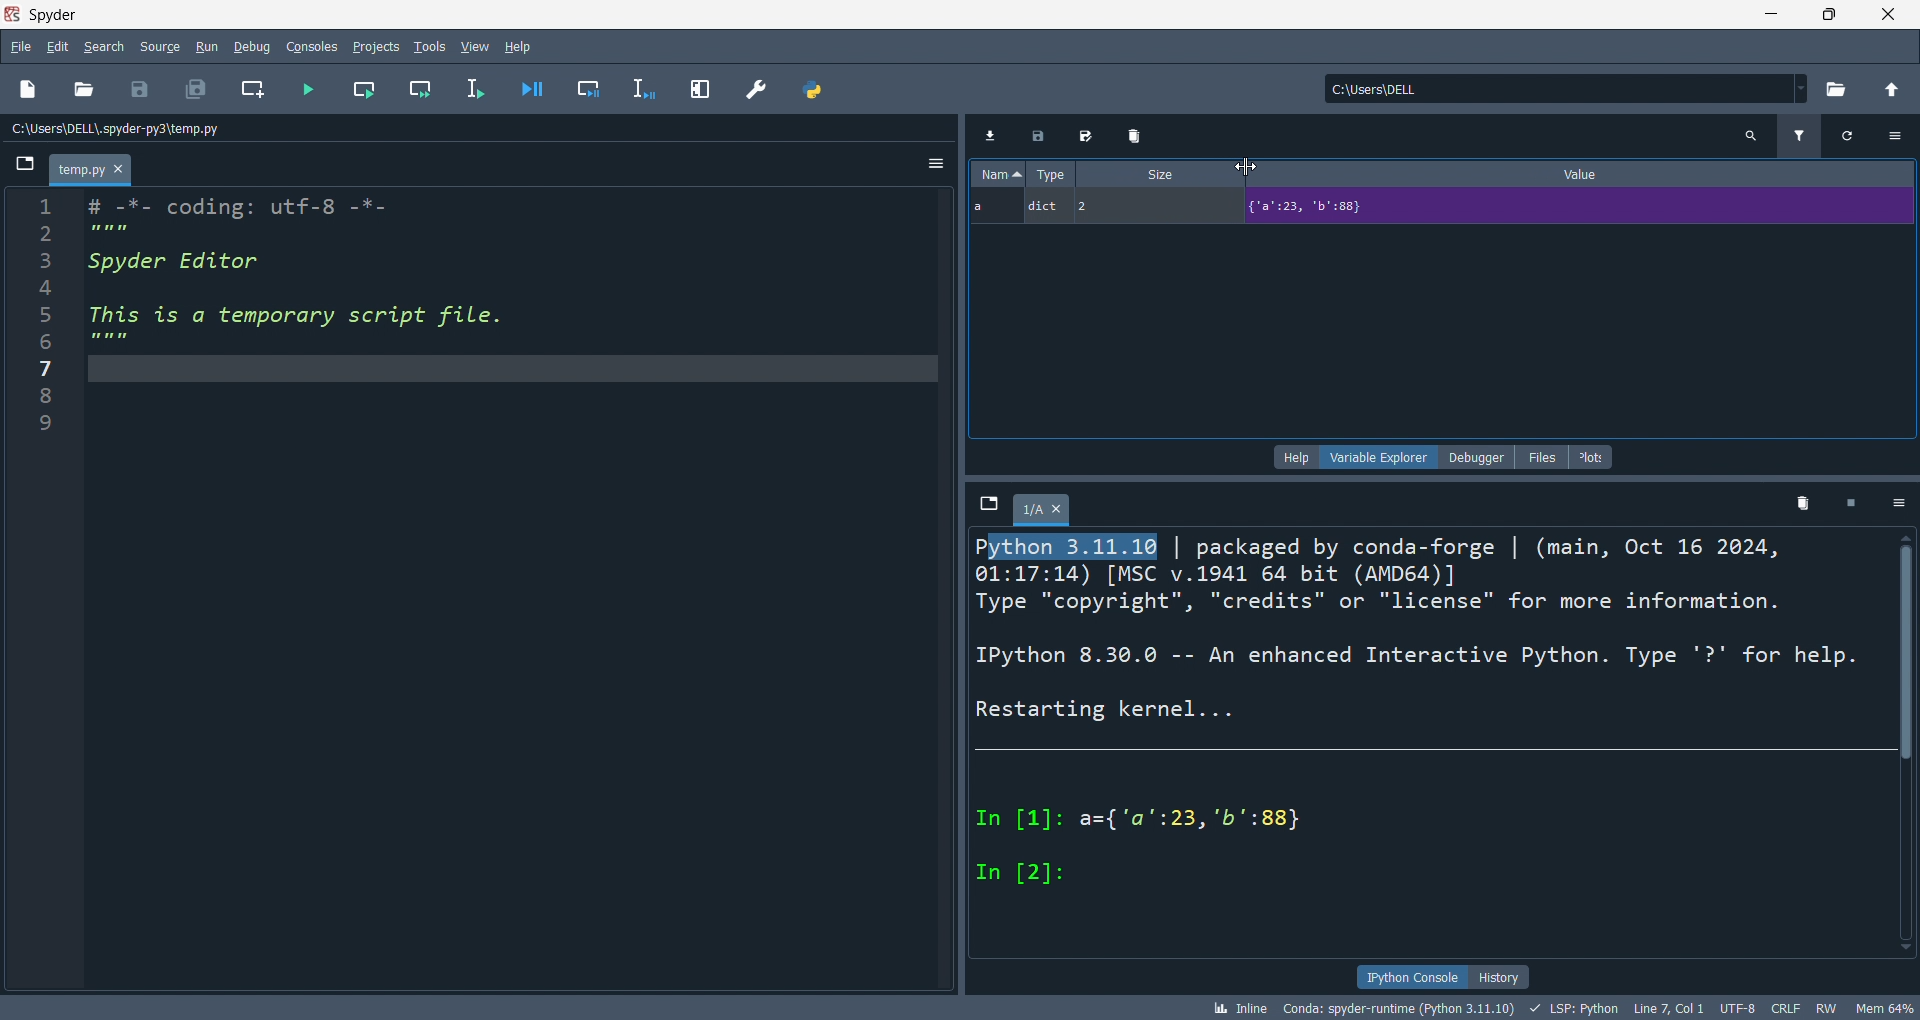 This screenshot has height=1020, width=1920. I want to click on name , so click(995, 176).